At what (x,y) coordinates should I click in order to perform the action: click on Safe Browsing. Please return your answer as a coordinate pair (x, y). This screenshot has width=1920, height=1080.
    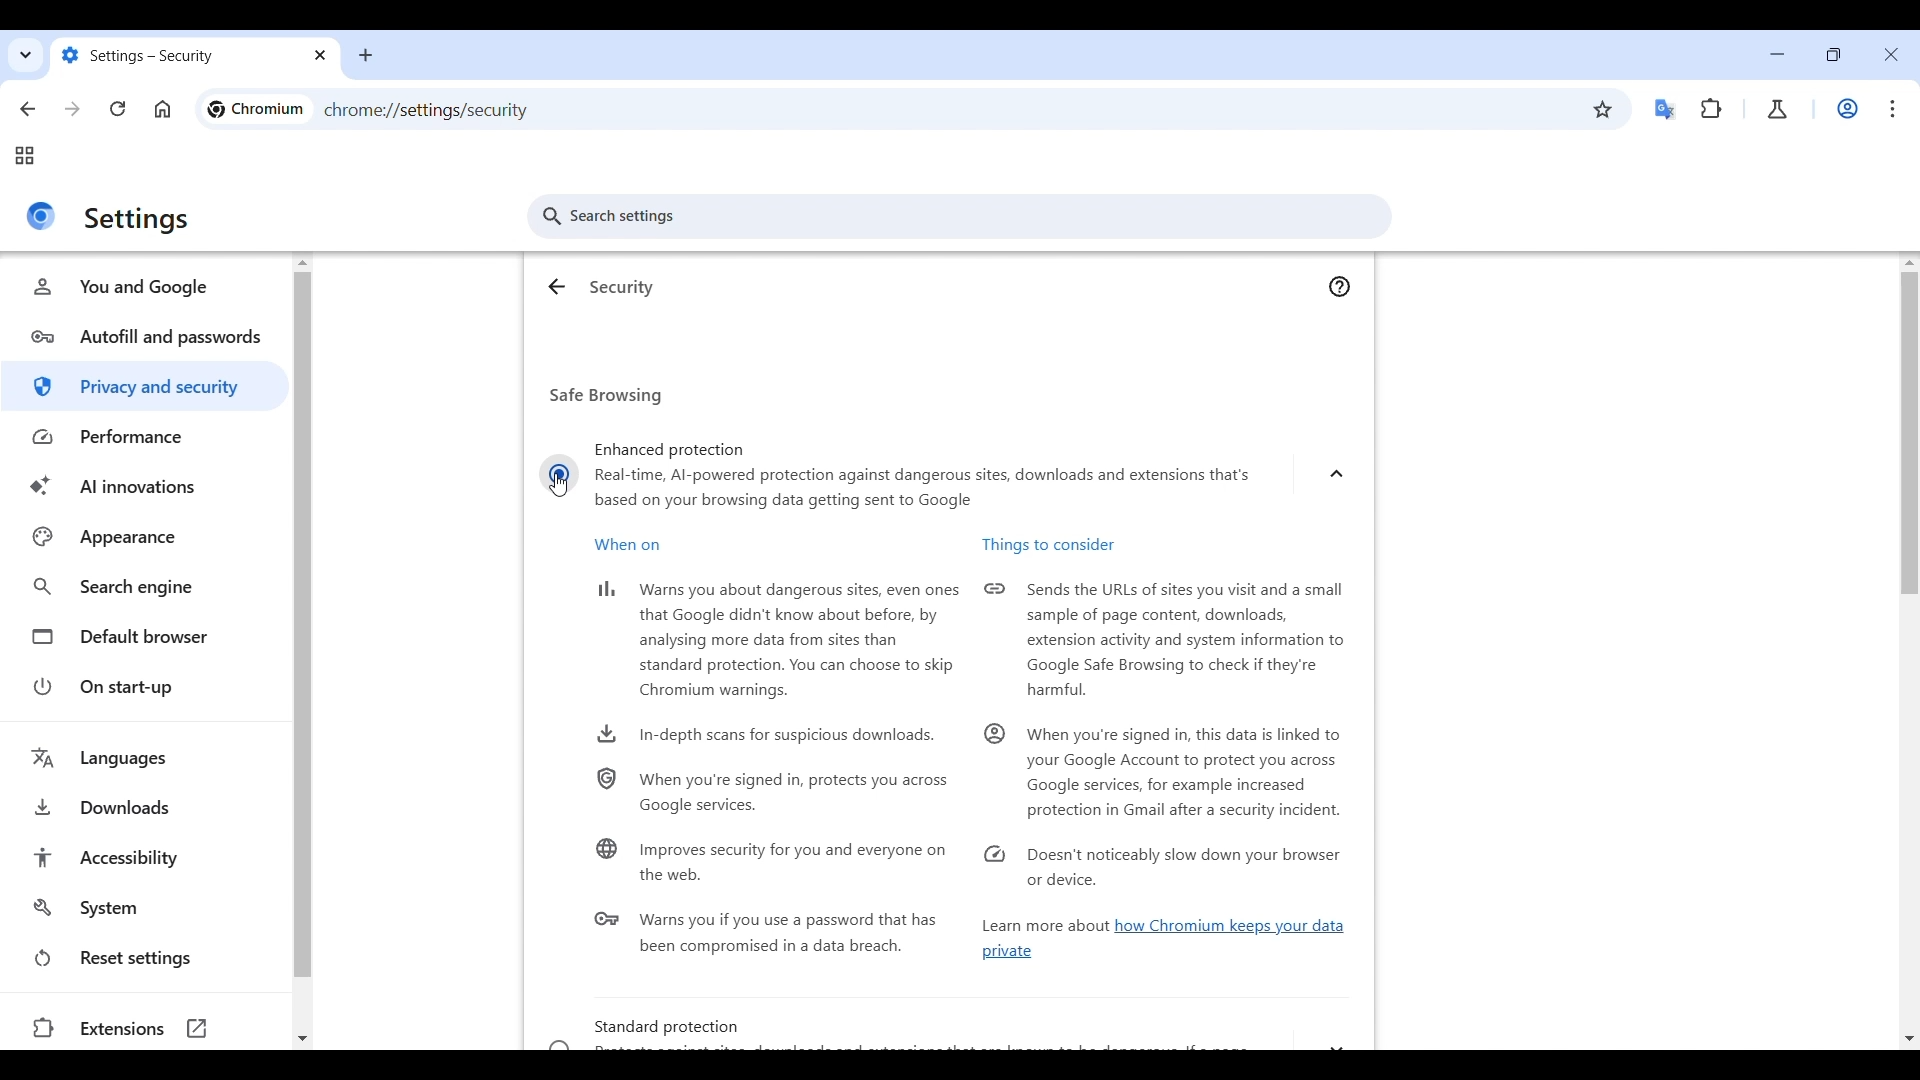
    Looking at the image, I should click on (610, 395).